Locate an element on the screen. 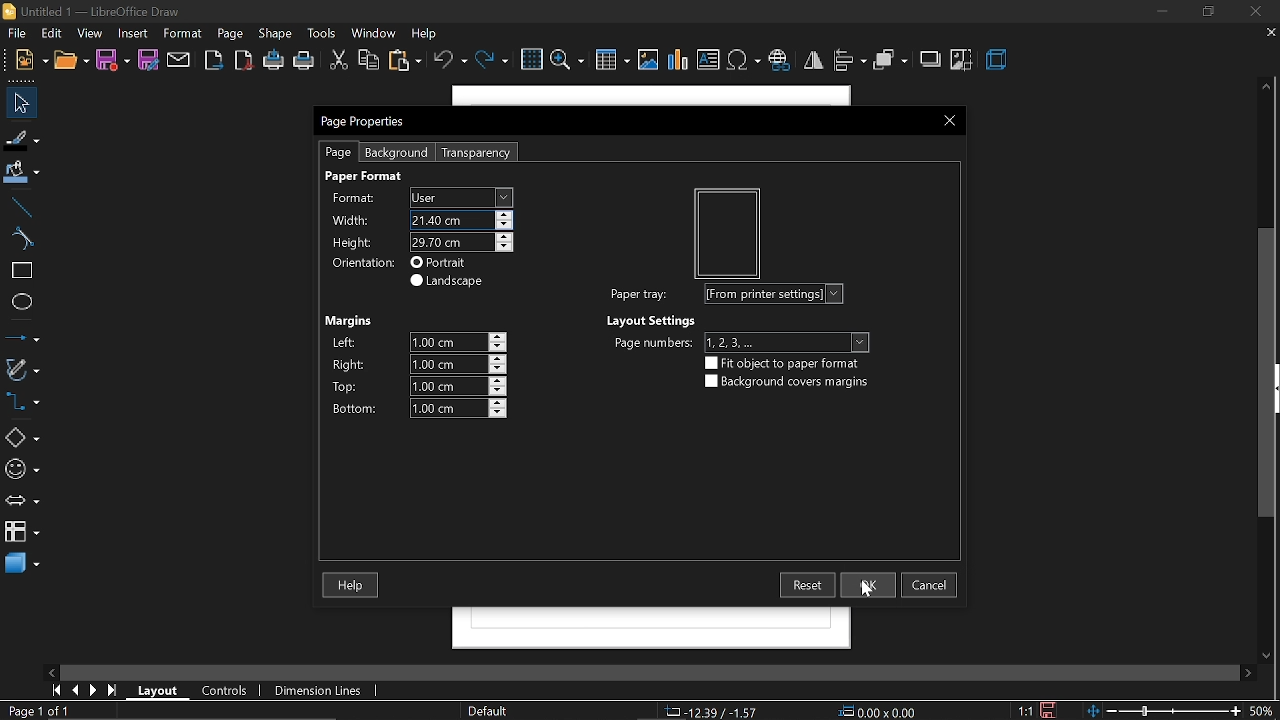  Paper format is located at coordinates (364, 177).